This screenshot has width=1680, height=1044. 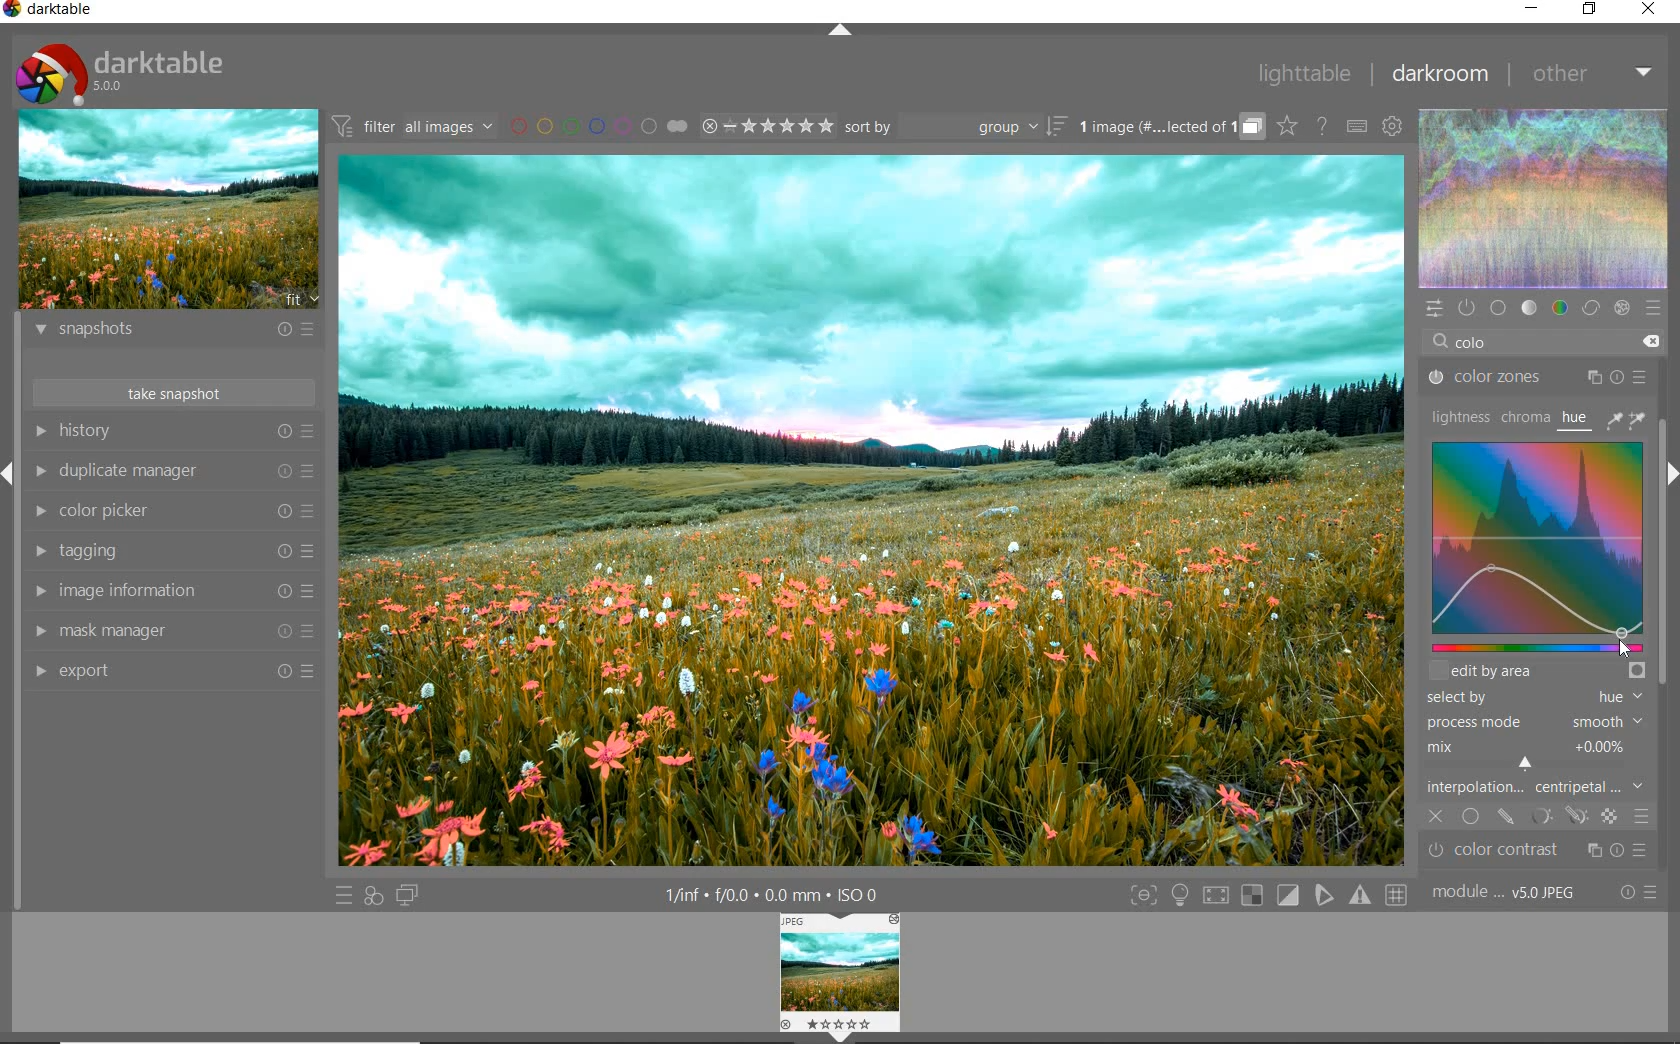 What do you see at coordinates (411, 128) in the screenshot?
I see `filter all images by module order` at bounding box center [411, 128].